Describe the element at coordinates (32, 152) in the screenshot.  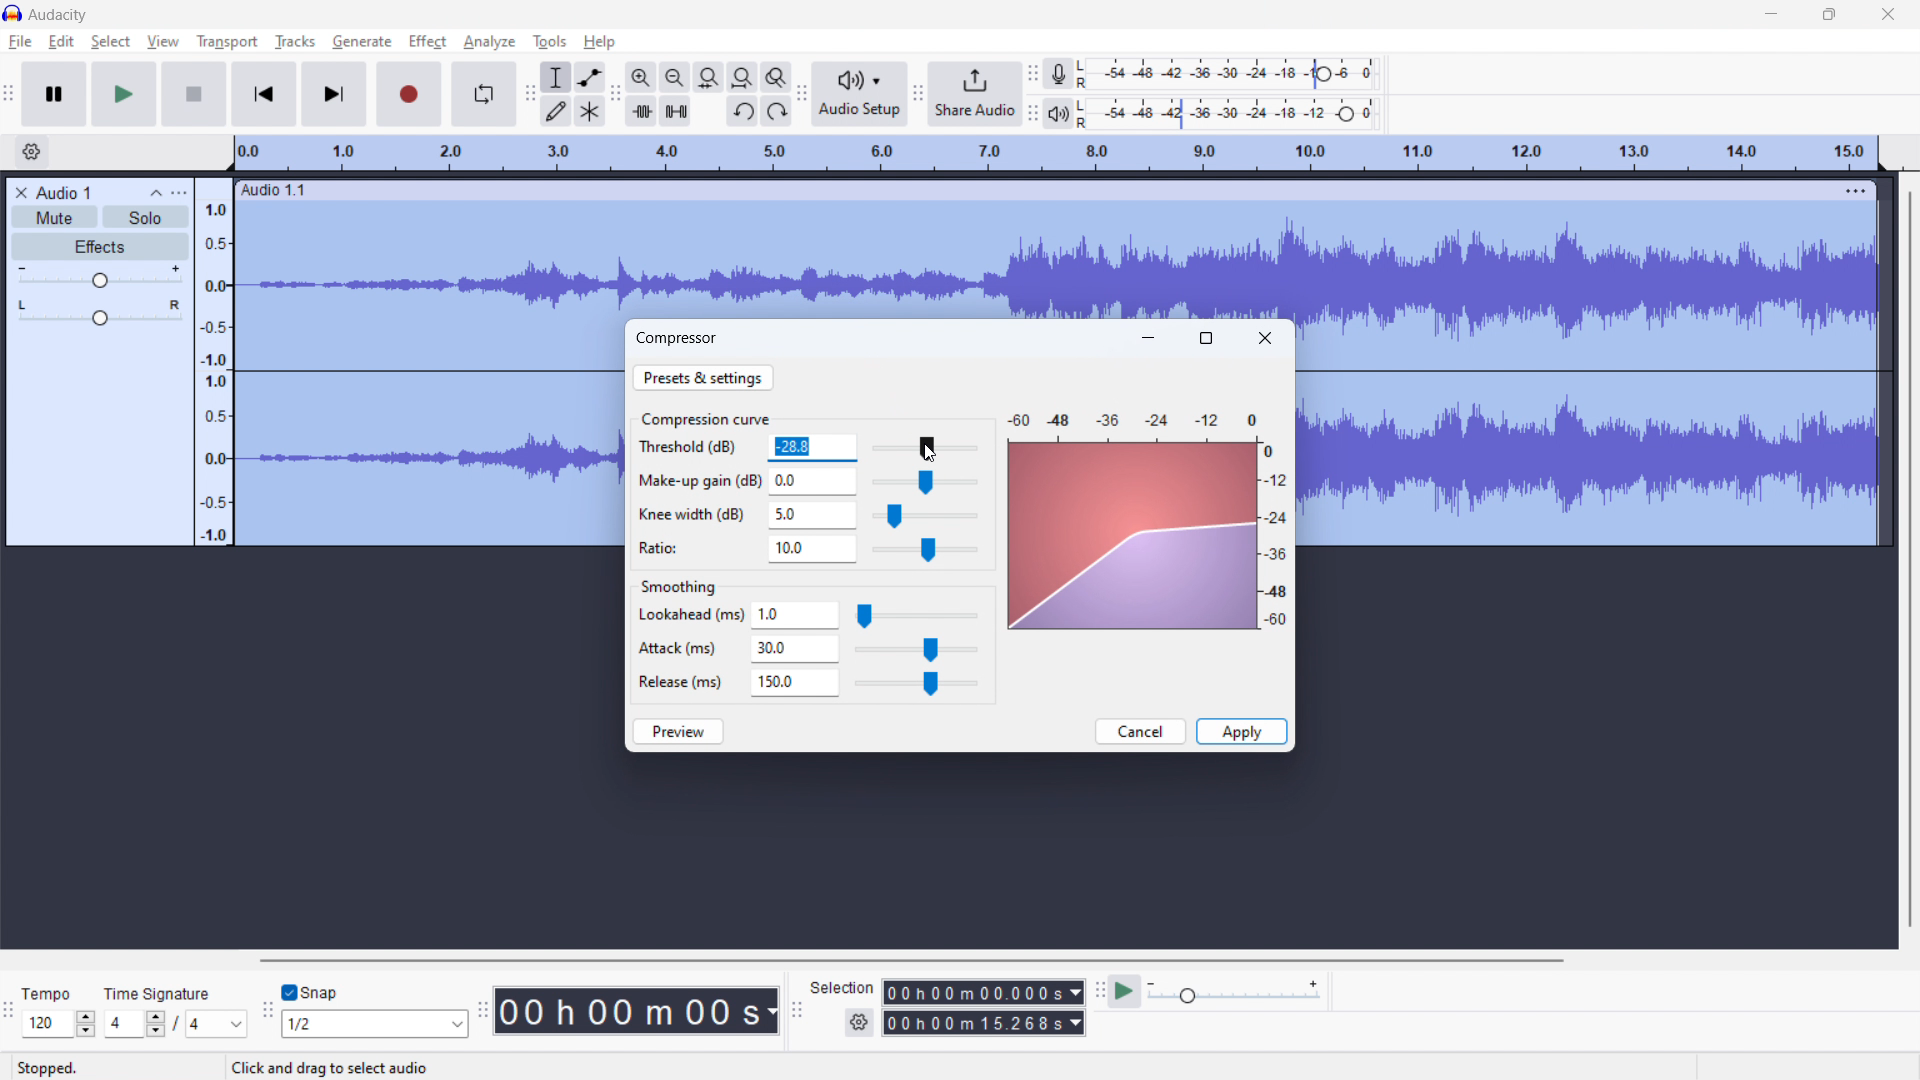
I see `timeline settings` at that location.